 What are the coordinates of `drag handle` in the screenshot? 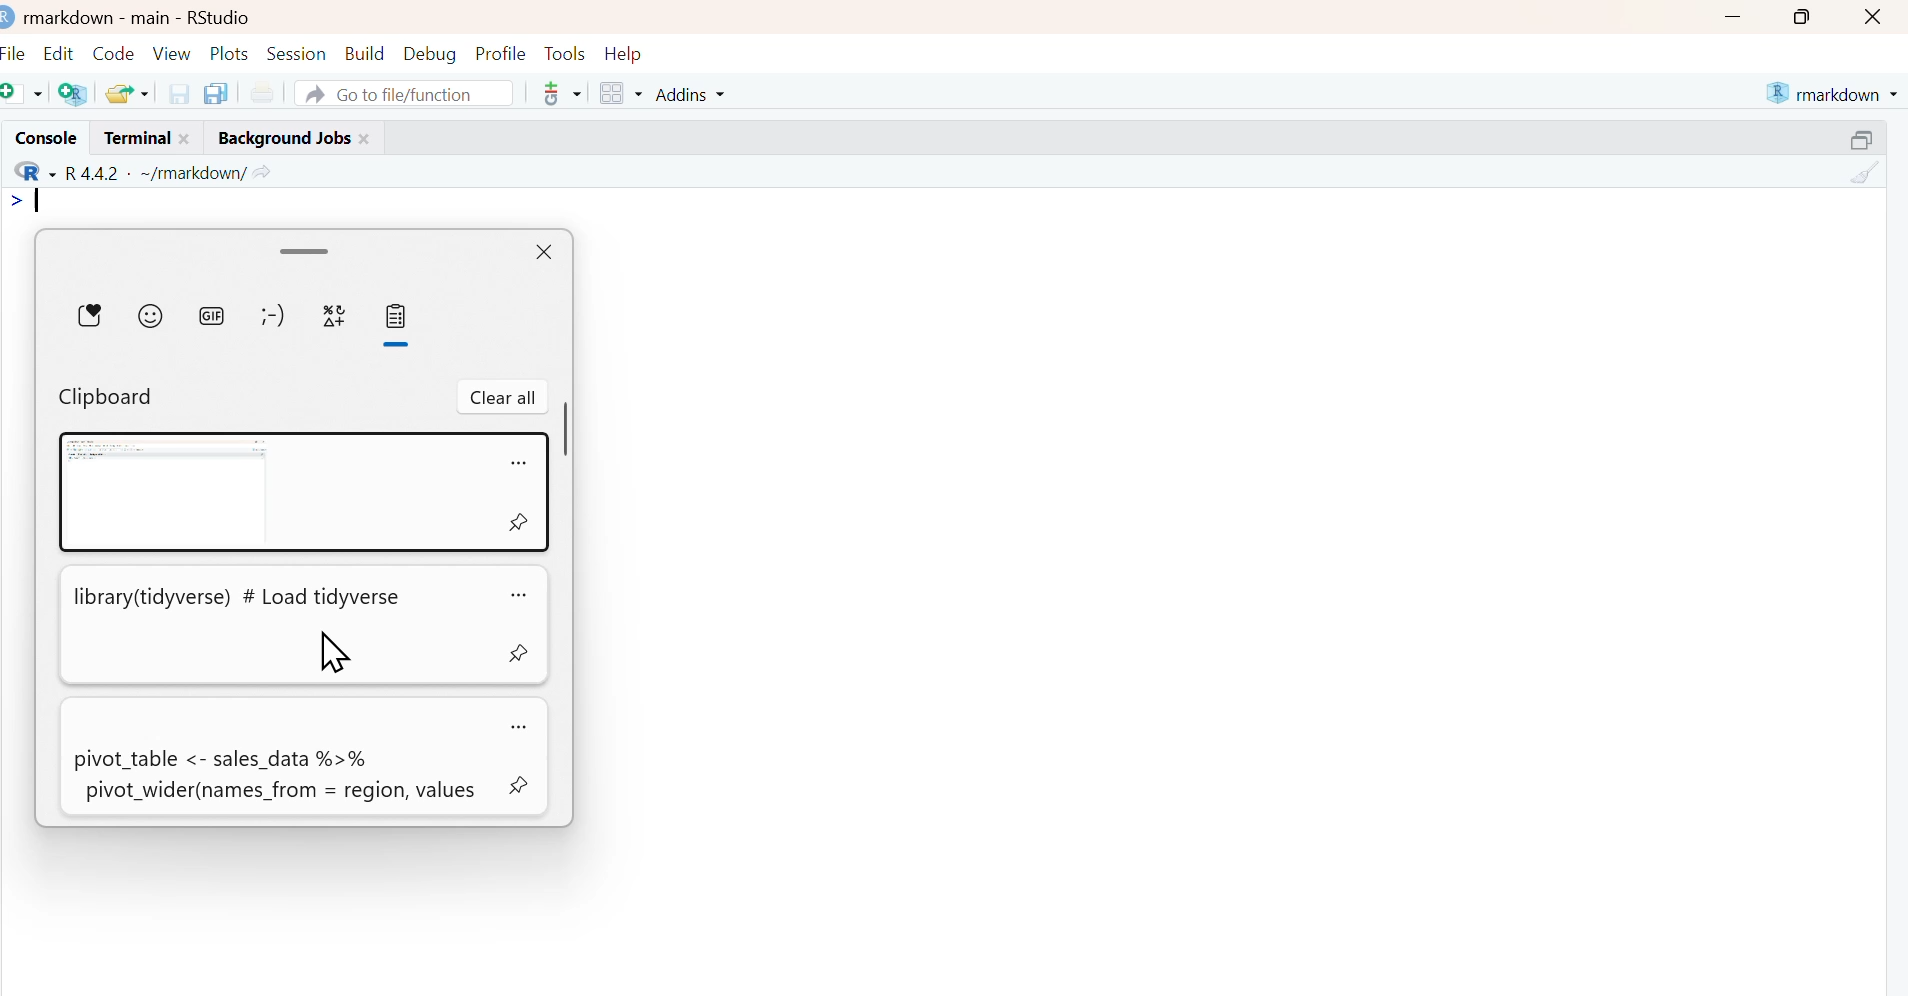 It's located at (307, 247).